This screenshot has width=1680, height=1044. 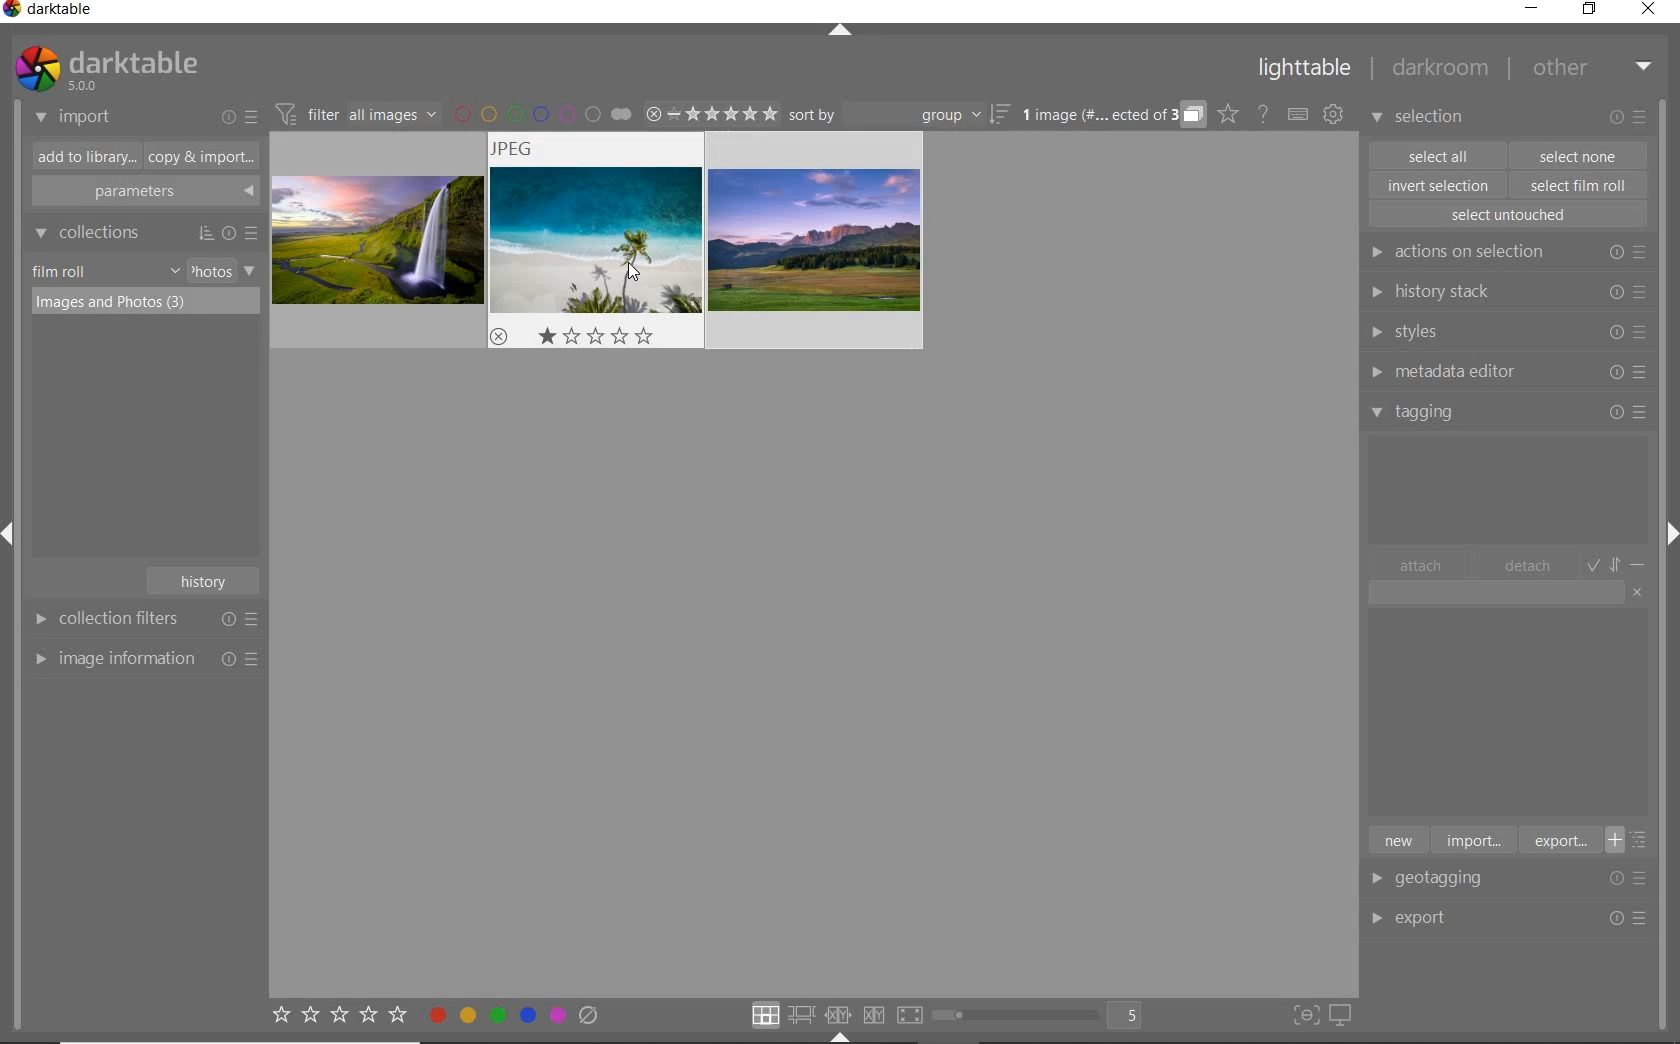 I want to click on close, so click(x=1652, y=11).